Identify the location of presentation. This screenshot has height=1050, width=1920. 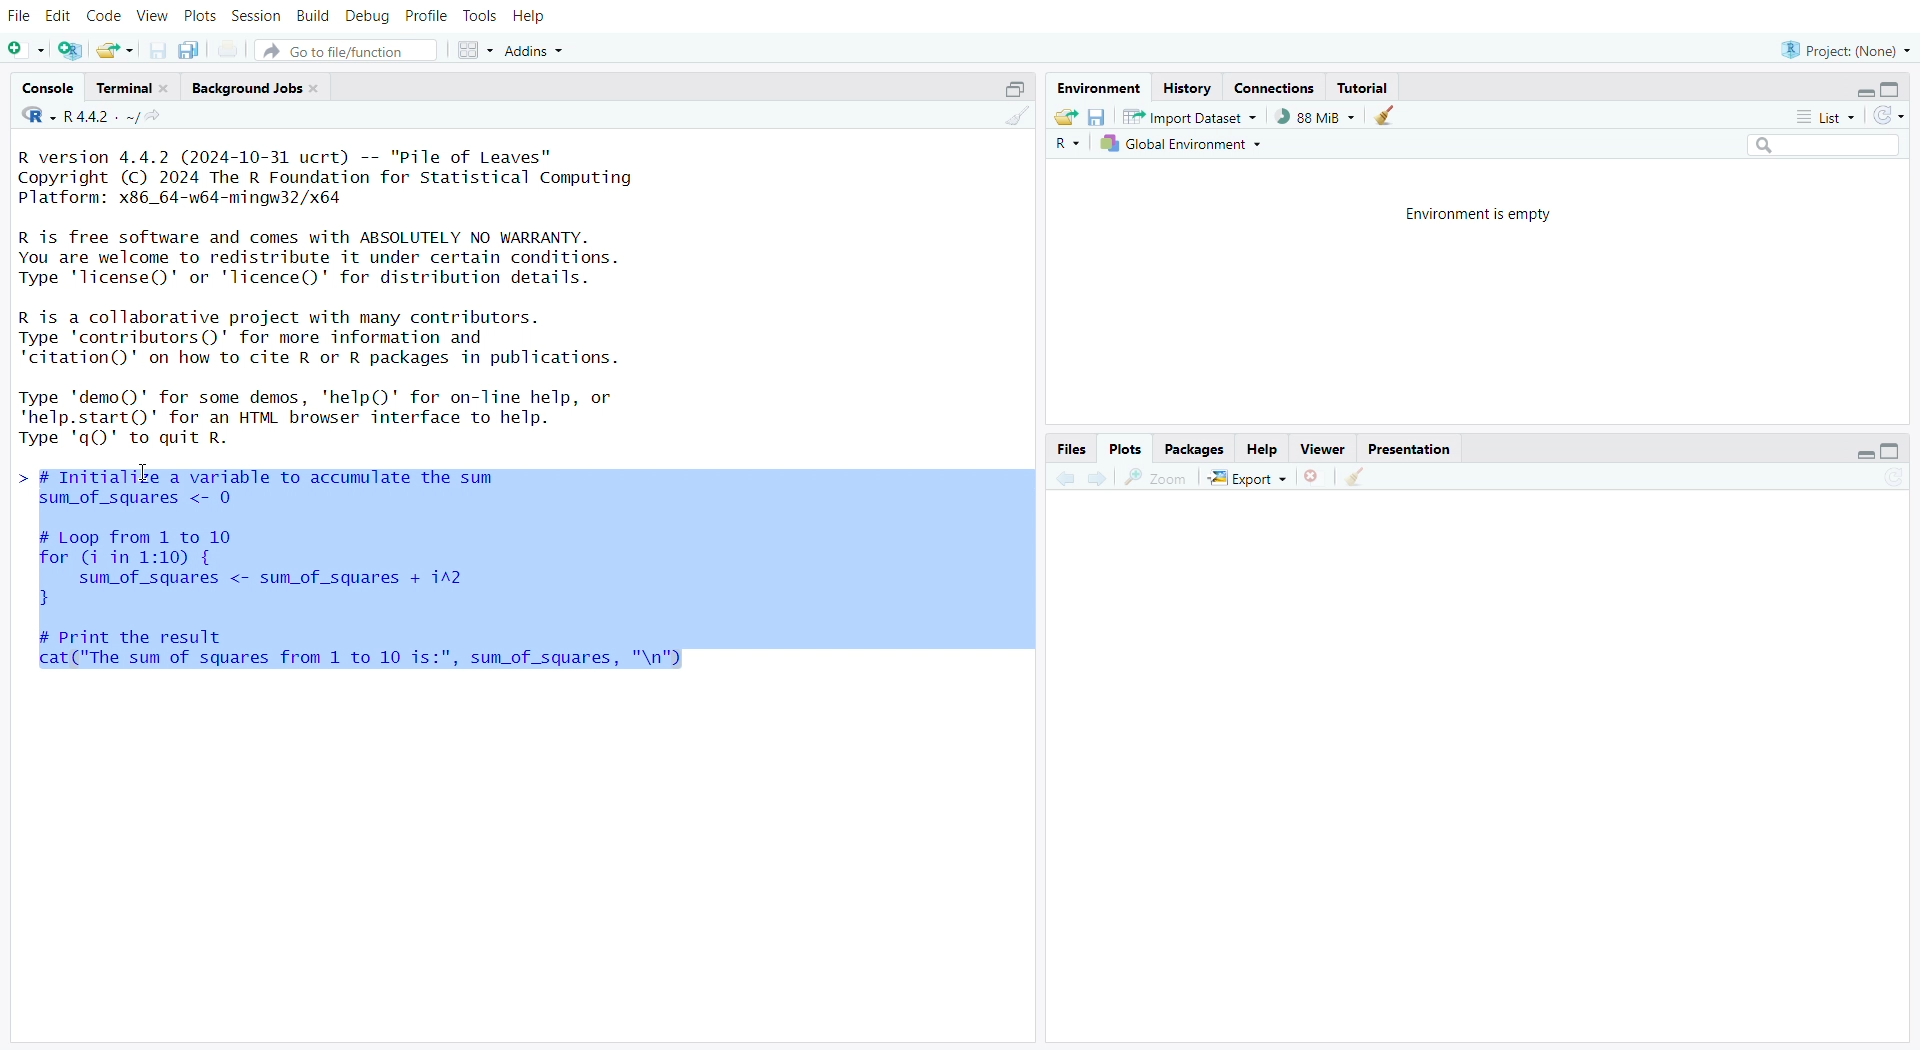
(1408, 448).